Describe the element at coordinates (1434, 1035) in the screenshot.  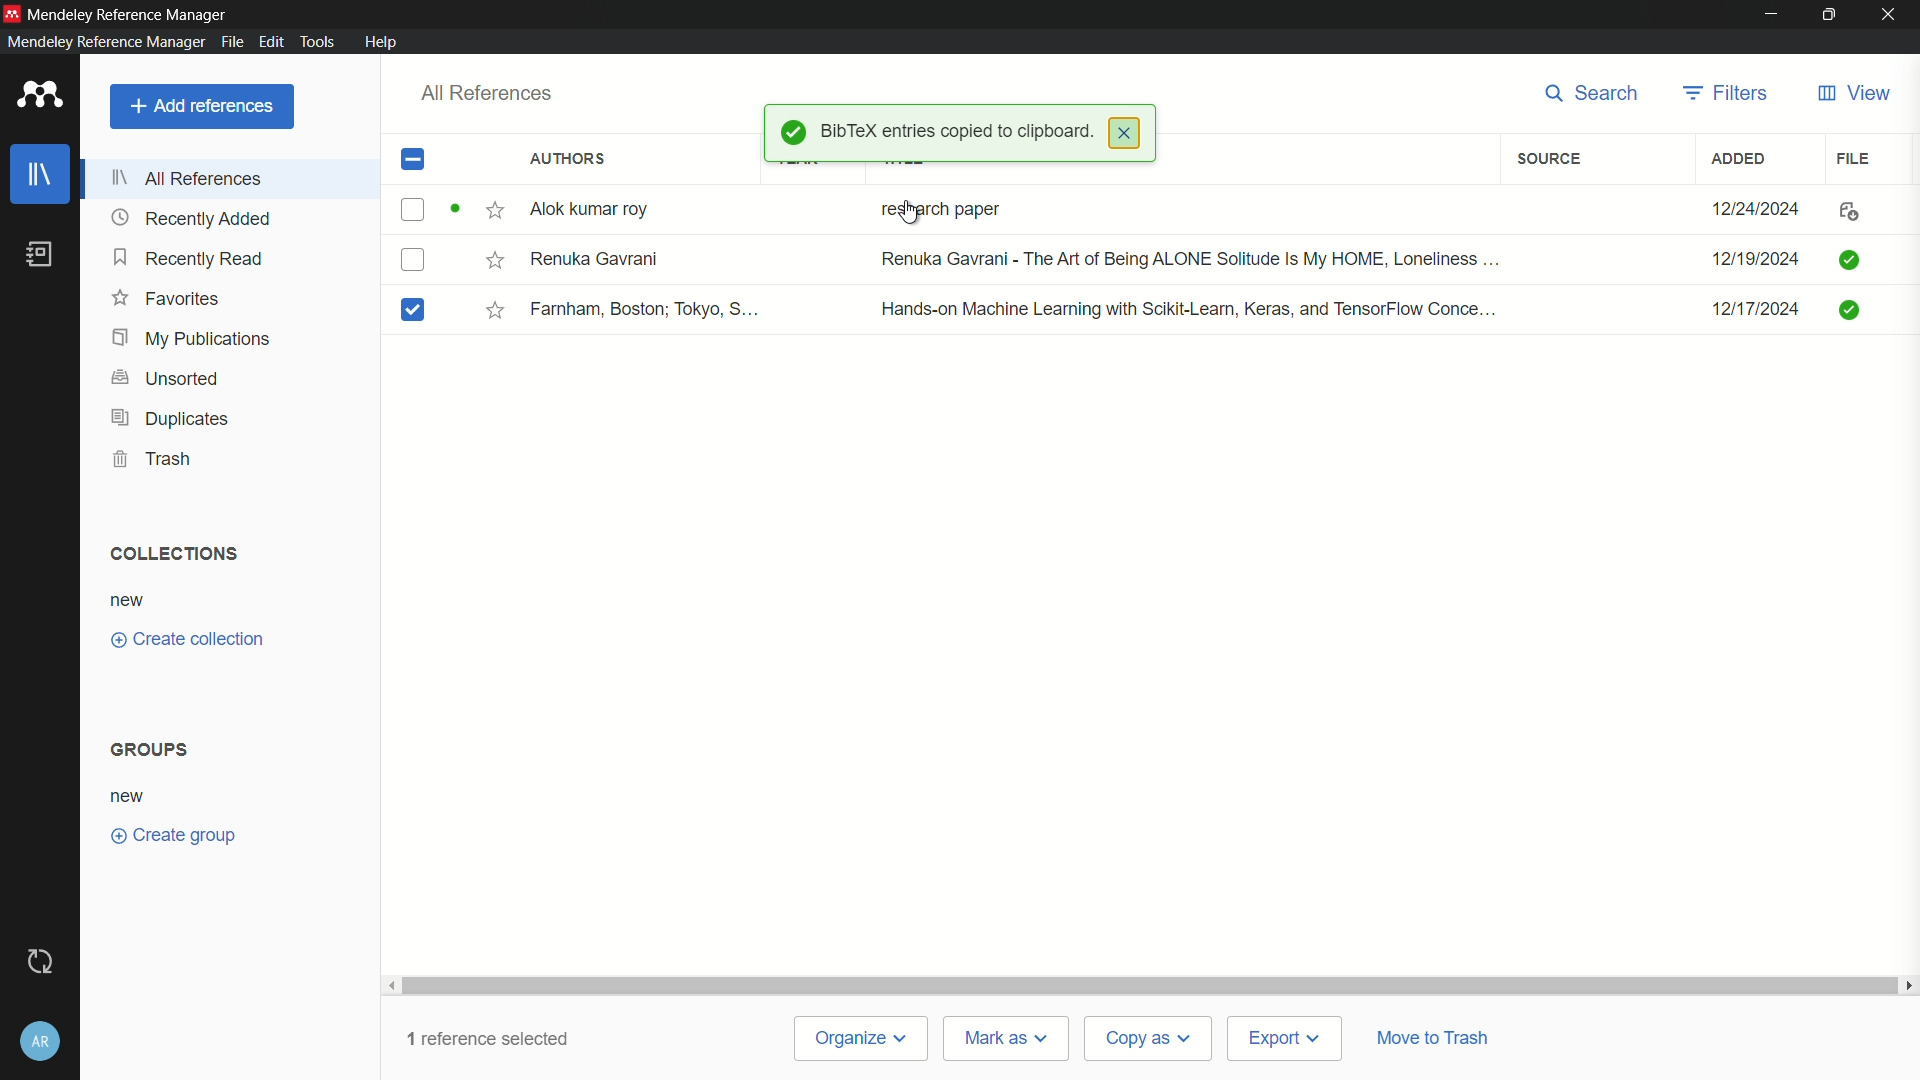
I see `move to trash` at that location.